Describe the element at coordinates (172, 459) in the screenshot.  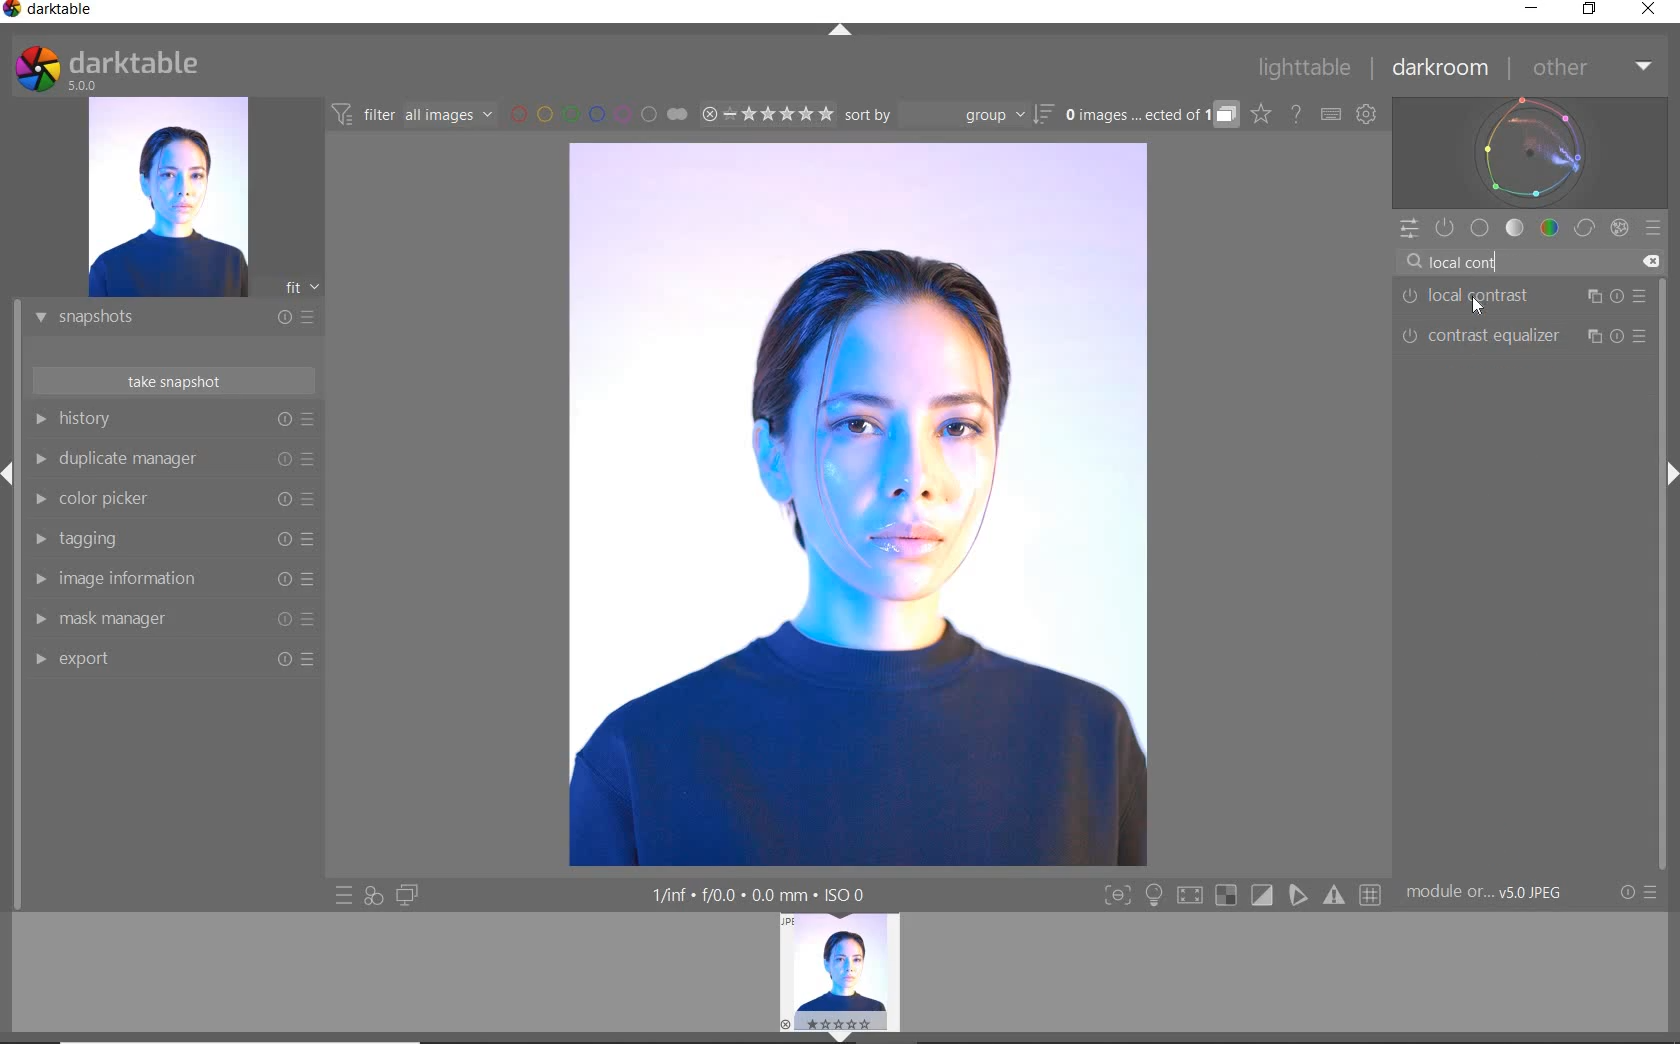
I see `DUPLICATE MANAGER` at that location.